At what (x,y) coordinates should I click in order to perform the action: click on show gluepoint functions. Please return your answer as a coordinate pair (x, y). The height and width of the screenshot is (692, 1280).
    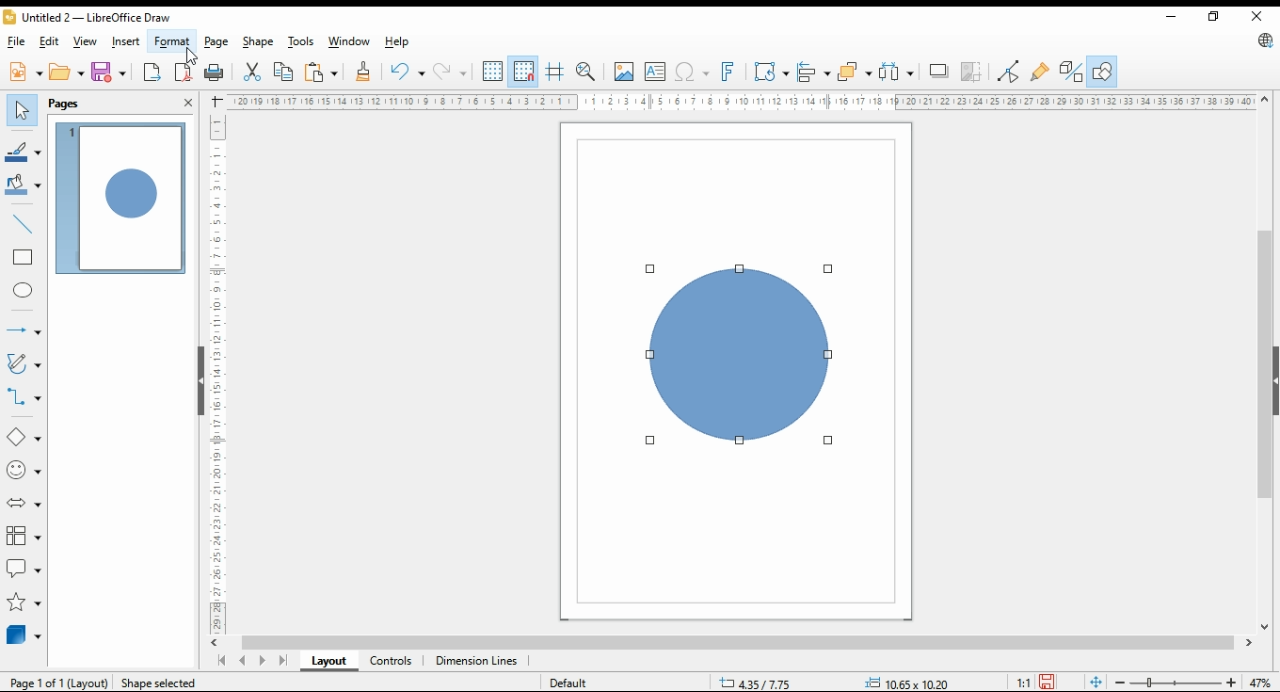
    Looking at the image, I should click on (1043, 70).